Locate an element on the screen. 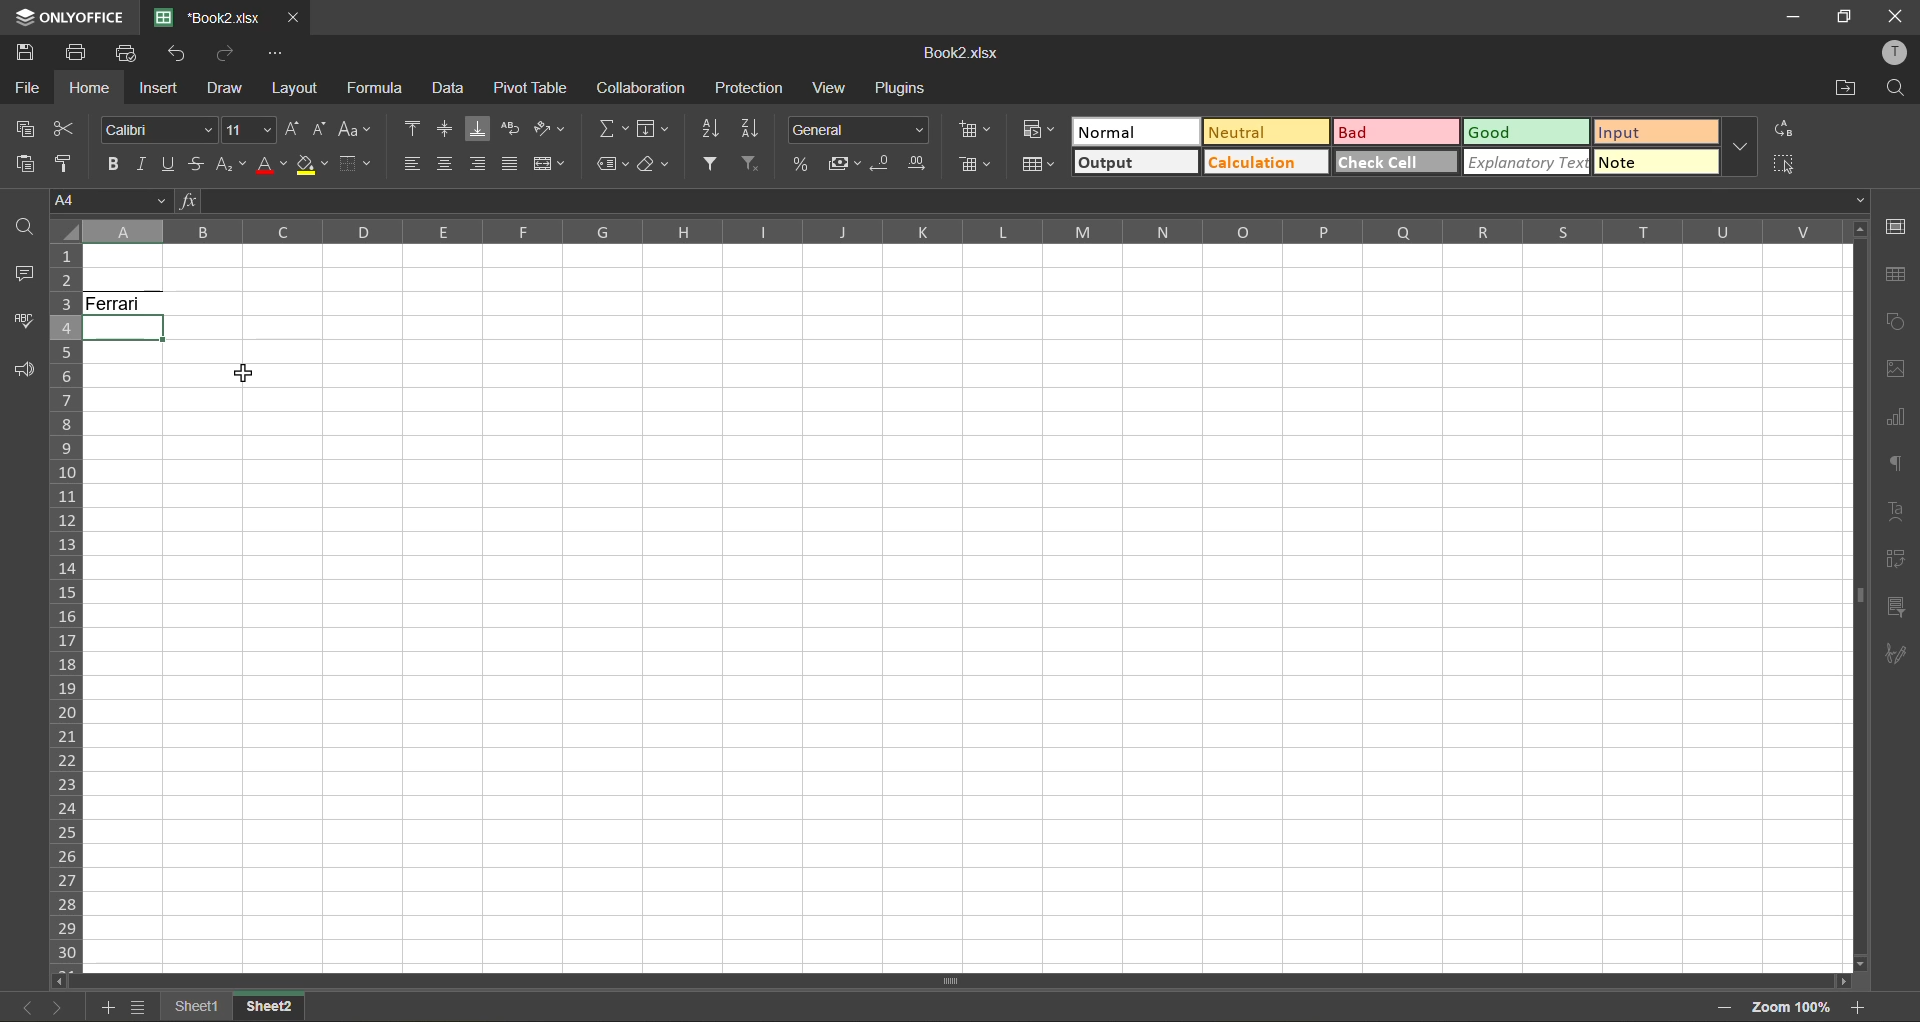  pivot table is located at coordinates (1897, 559).